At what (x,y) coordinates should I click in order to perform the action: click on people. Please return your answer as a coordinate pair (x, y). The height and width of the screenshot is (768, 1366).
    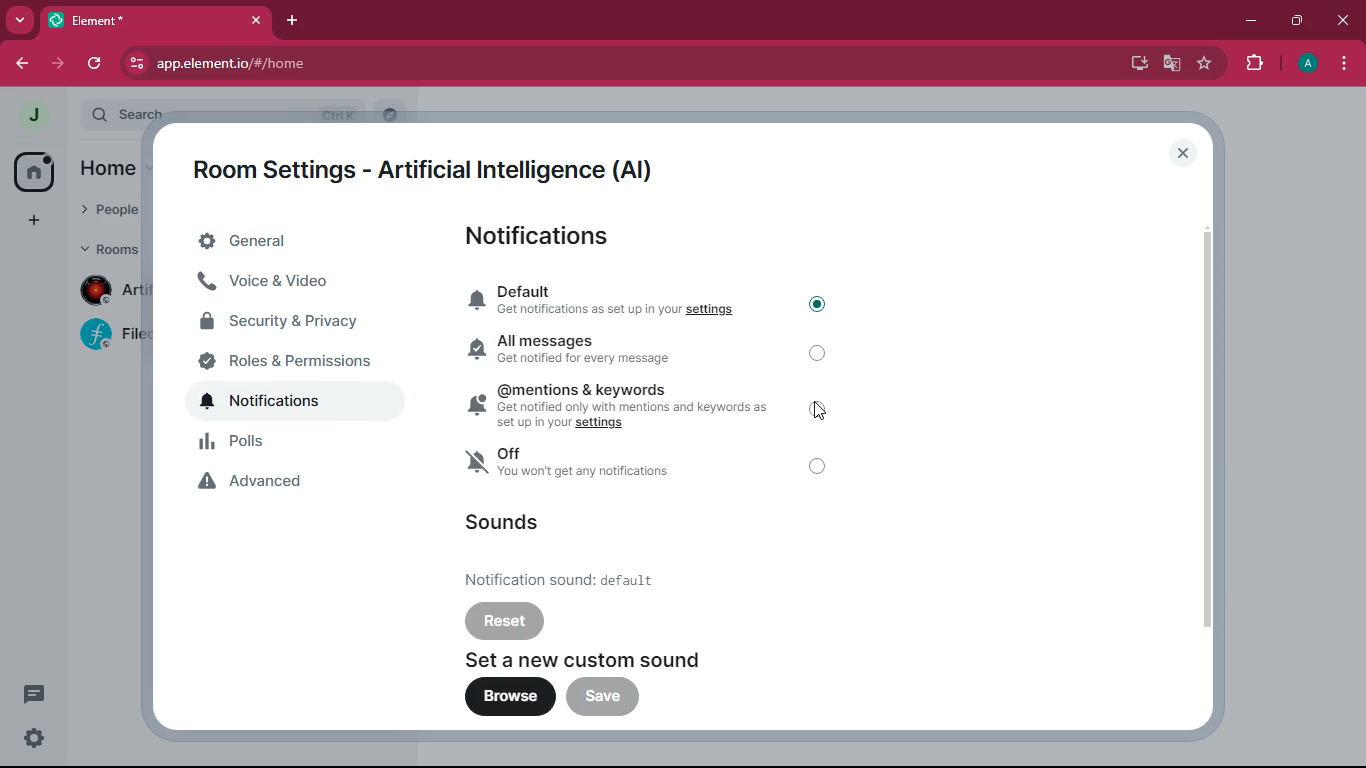
    Looking at the image, I should click on (108, 213).